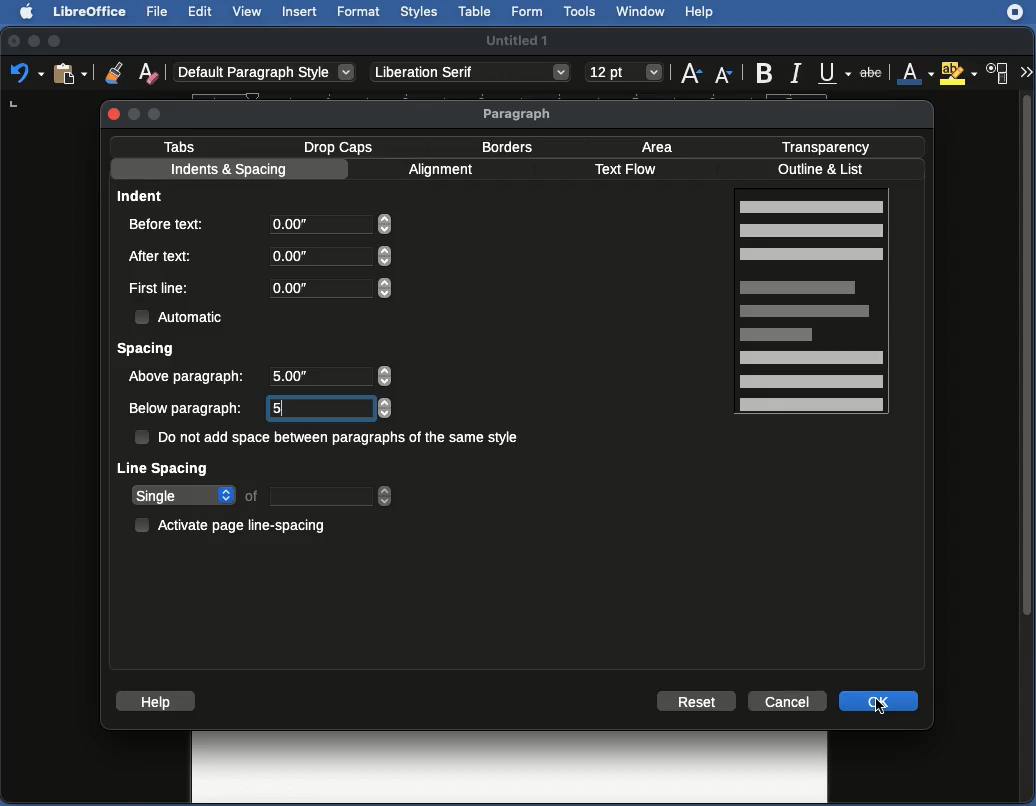 The height and width of the screenshot is (806, 1036). Describe the element at coordinates (763, 71) in the screenshot. I see `Bold` at that location.